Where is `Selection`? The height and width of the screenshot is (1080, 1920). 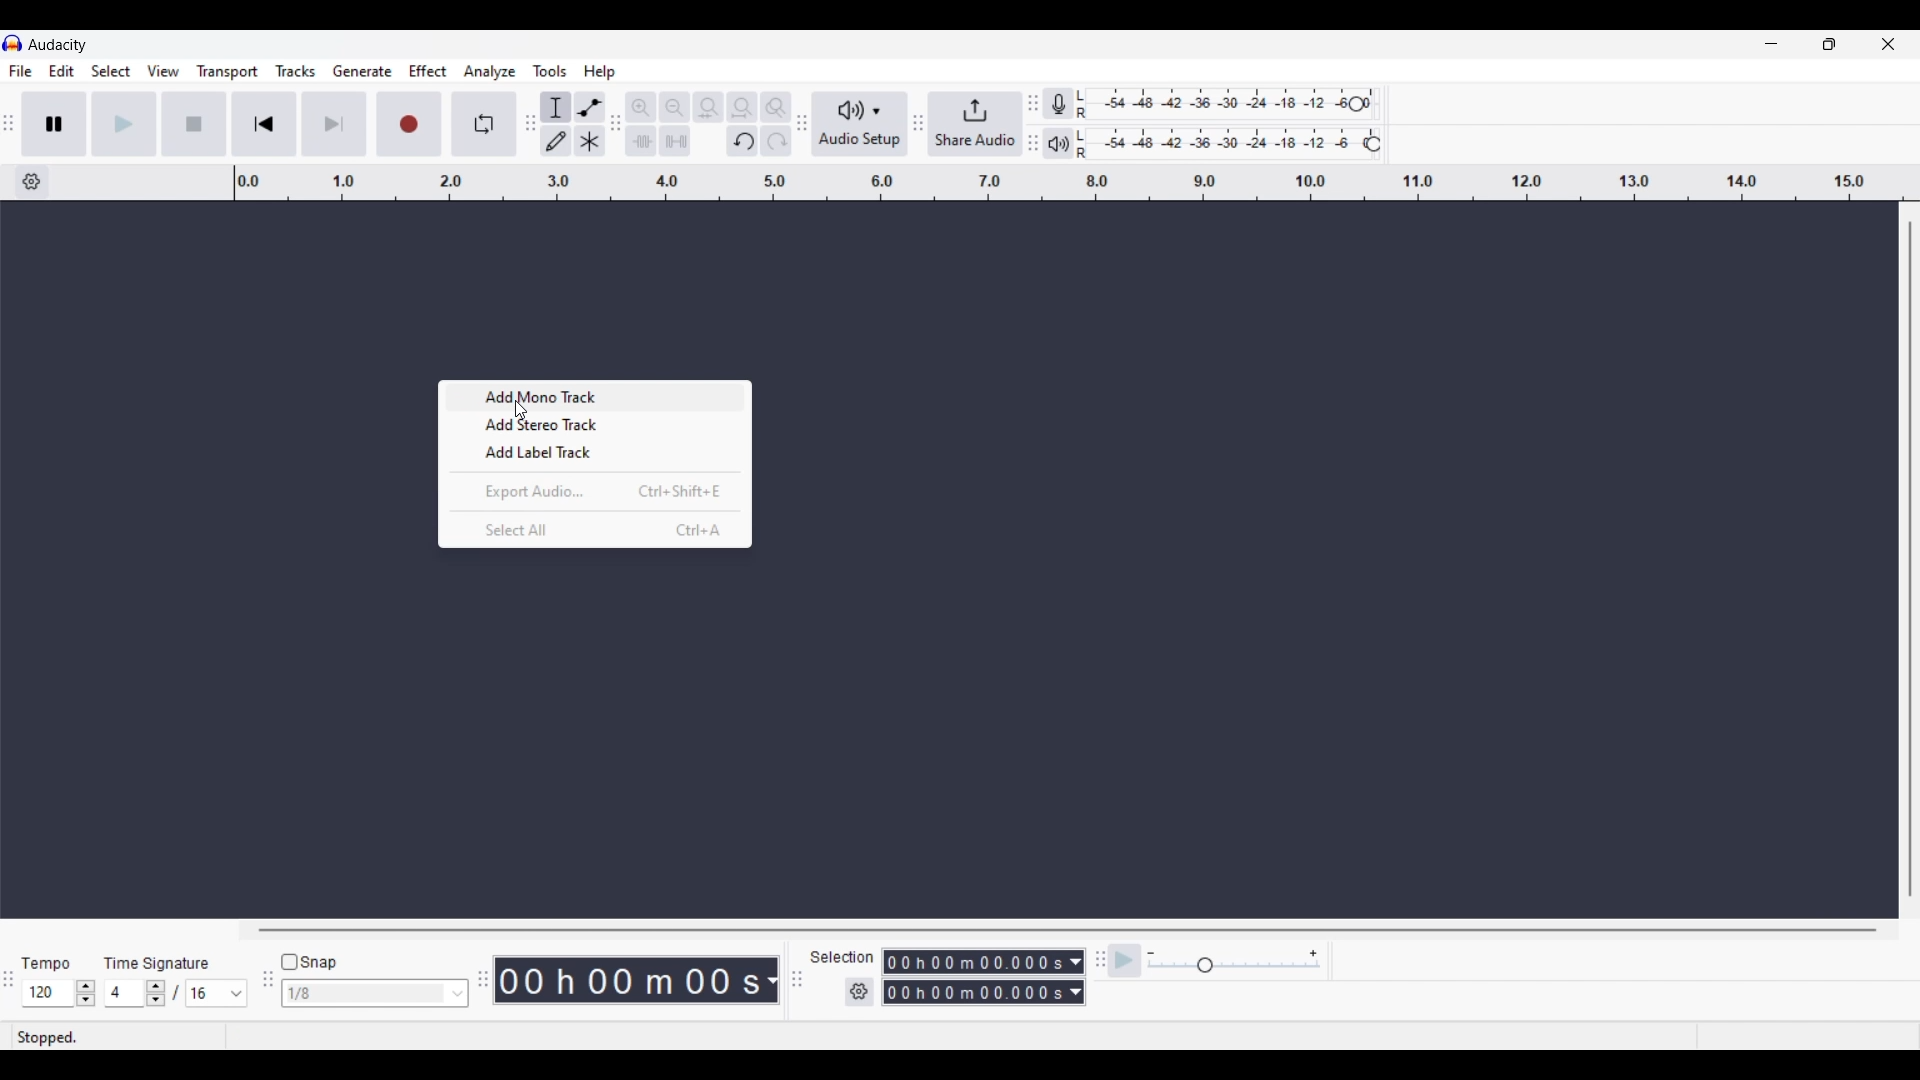
Selection is located at coordinates (840, 957).